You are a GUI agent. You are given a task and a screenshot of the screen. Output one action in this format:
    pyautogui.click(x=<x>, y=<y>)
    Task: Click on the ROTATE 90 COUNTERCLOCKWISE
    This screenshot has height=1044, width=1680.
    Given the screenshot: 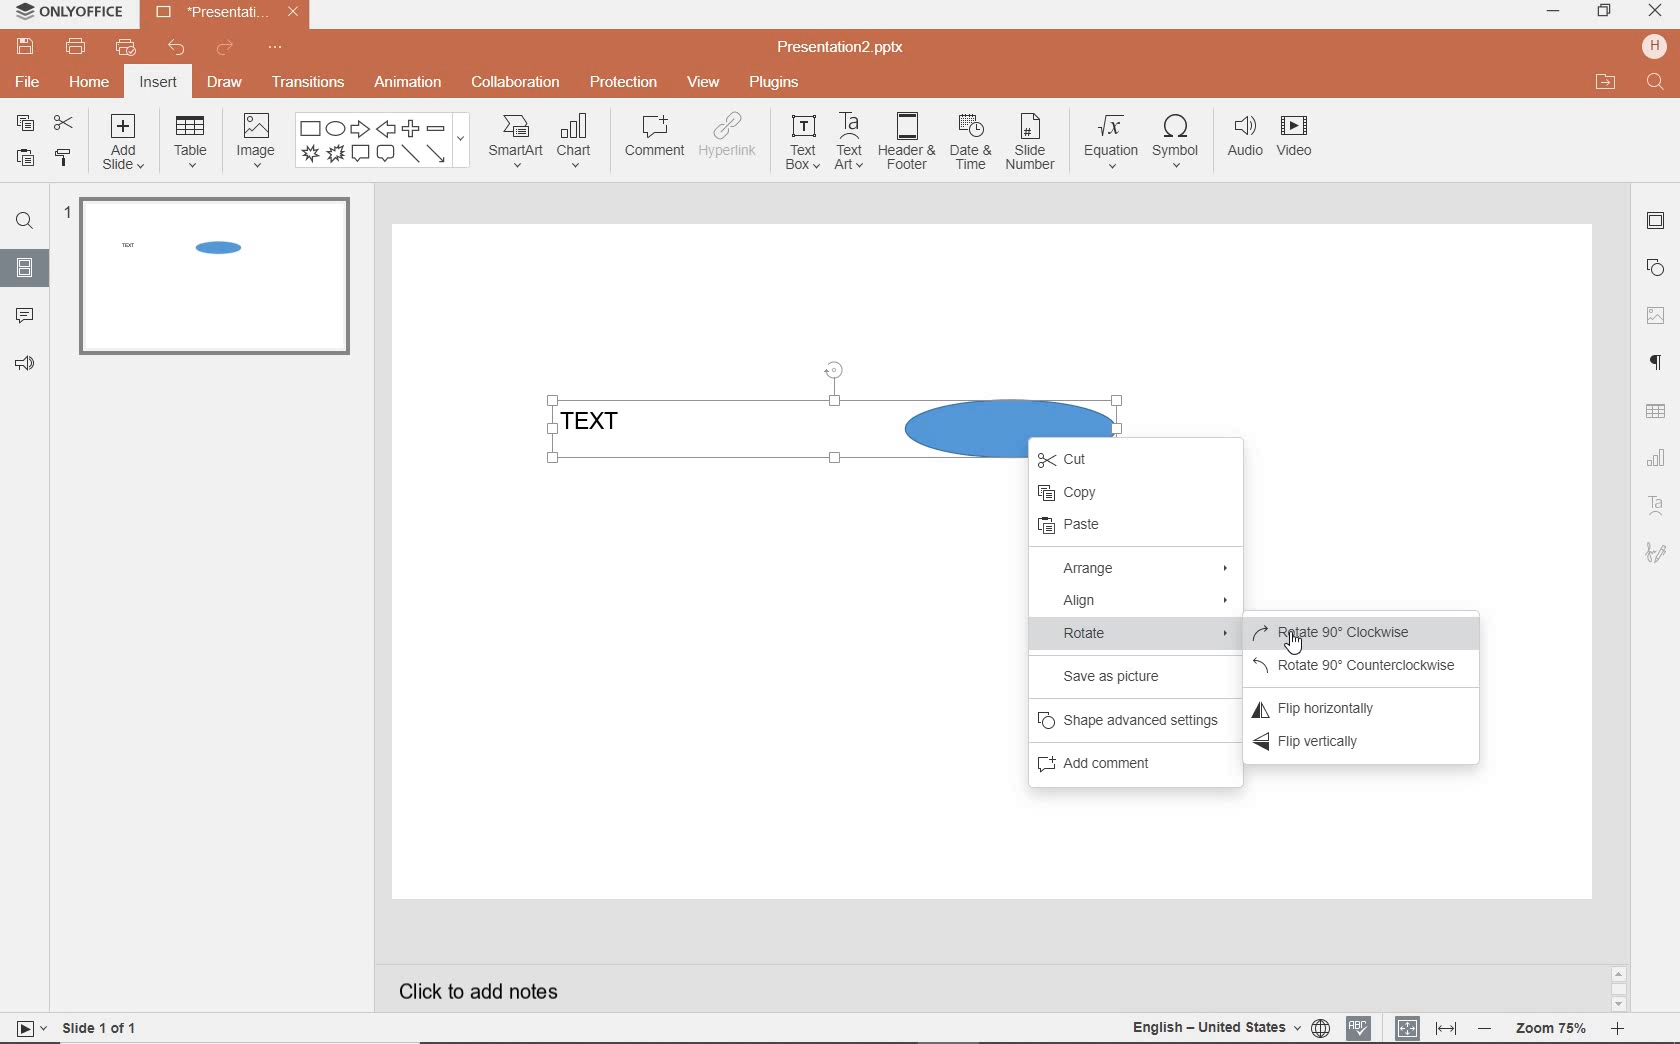 What is the action you would take?
    pyautogui.click(x=1360, y=664)
    